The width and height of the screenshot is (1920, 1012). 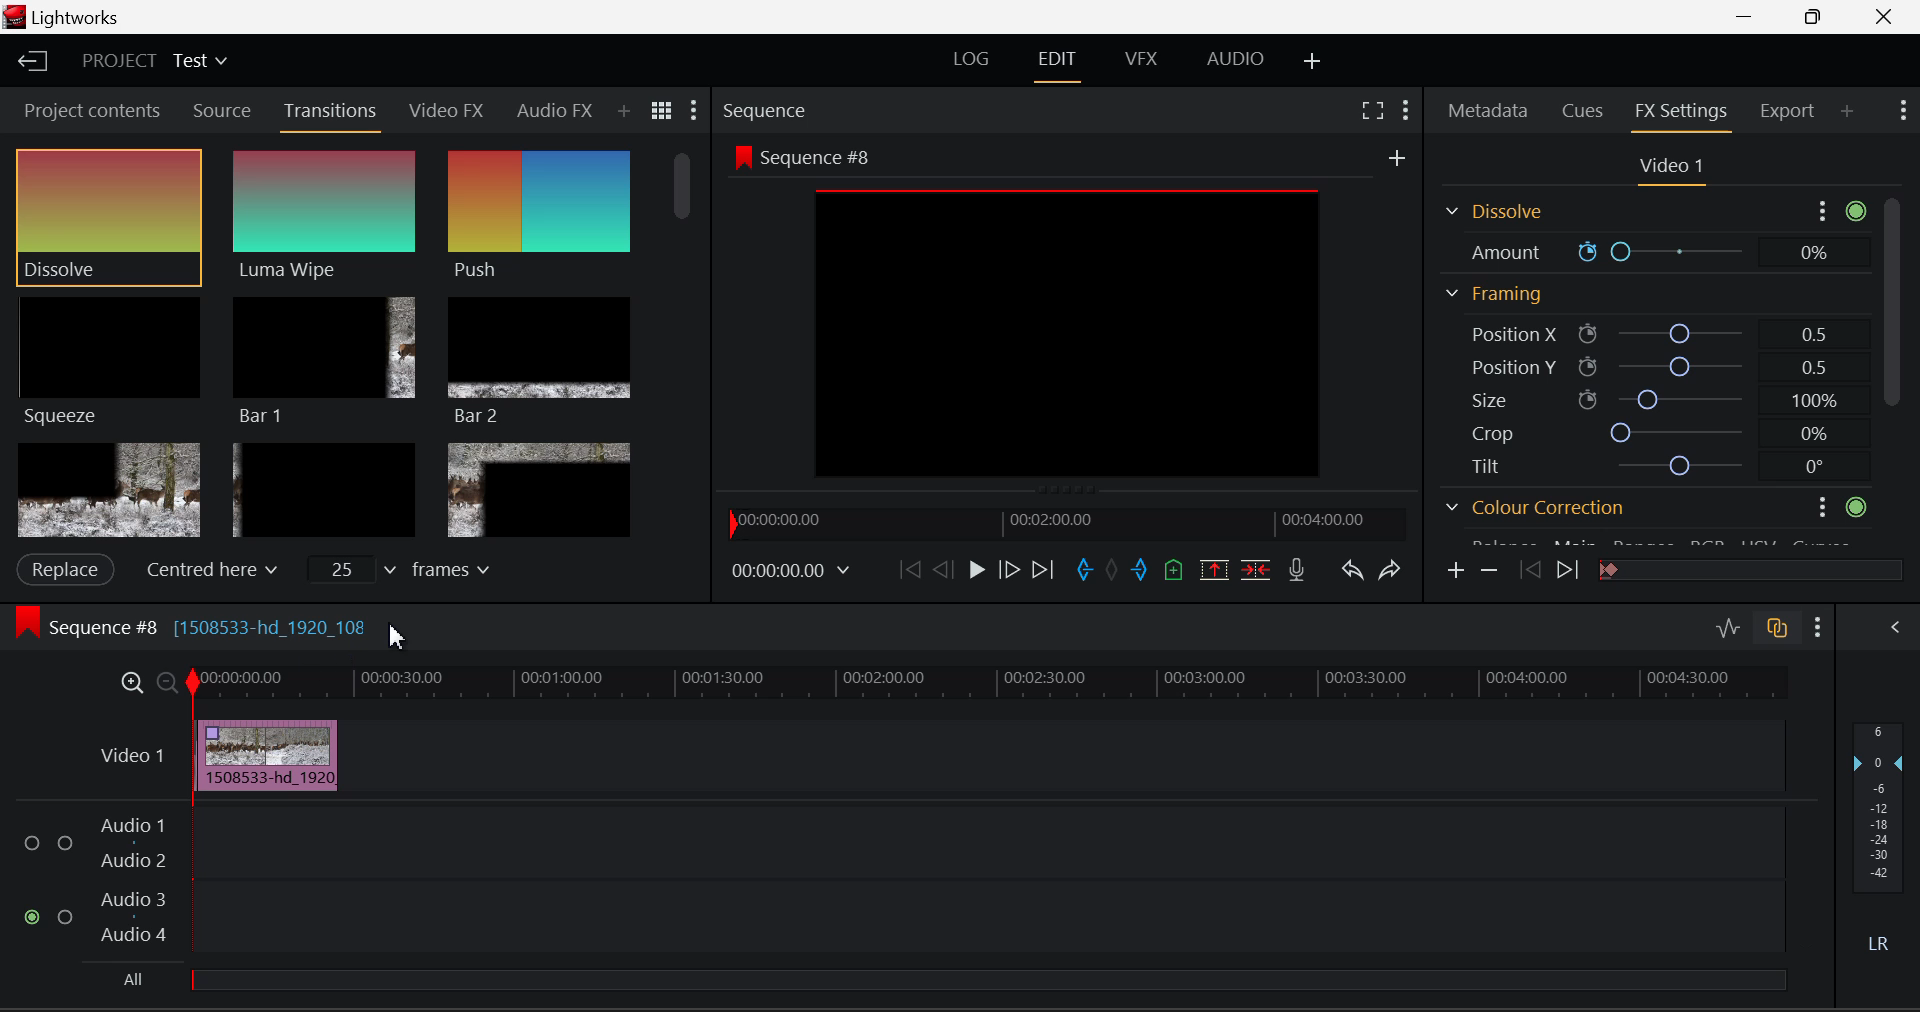 What do you see at coordinates (85, 109) in the screenshot?
I see `Project contents` at bounding box center [85, 109].